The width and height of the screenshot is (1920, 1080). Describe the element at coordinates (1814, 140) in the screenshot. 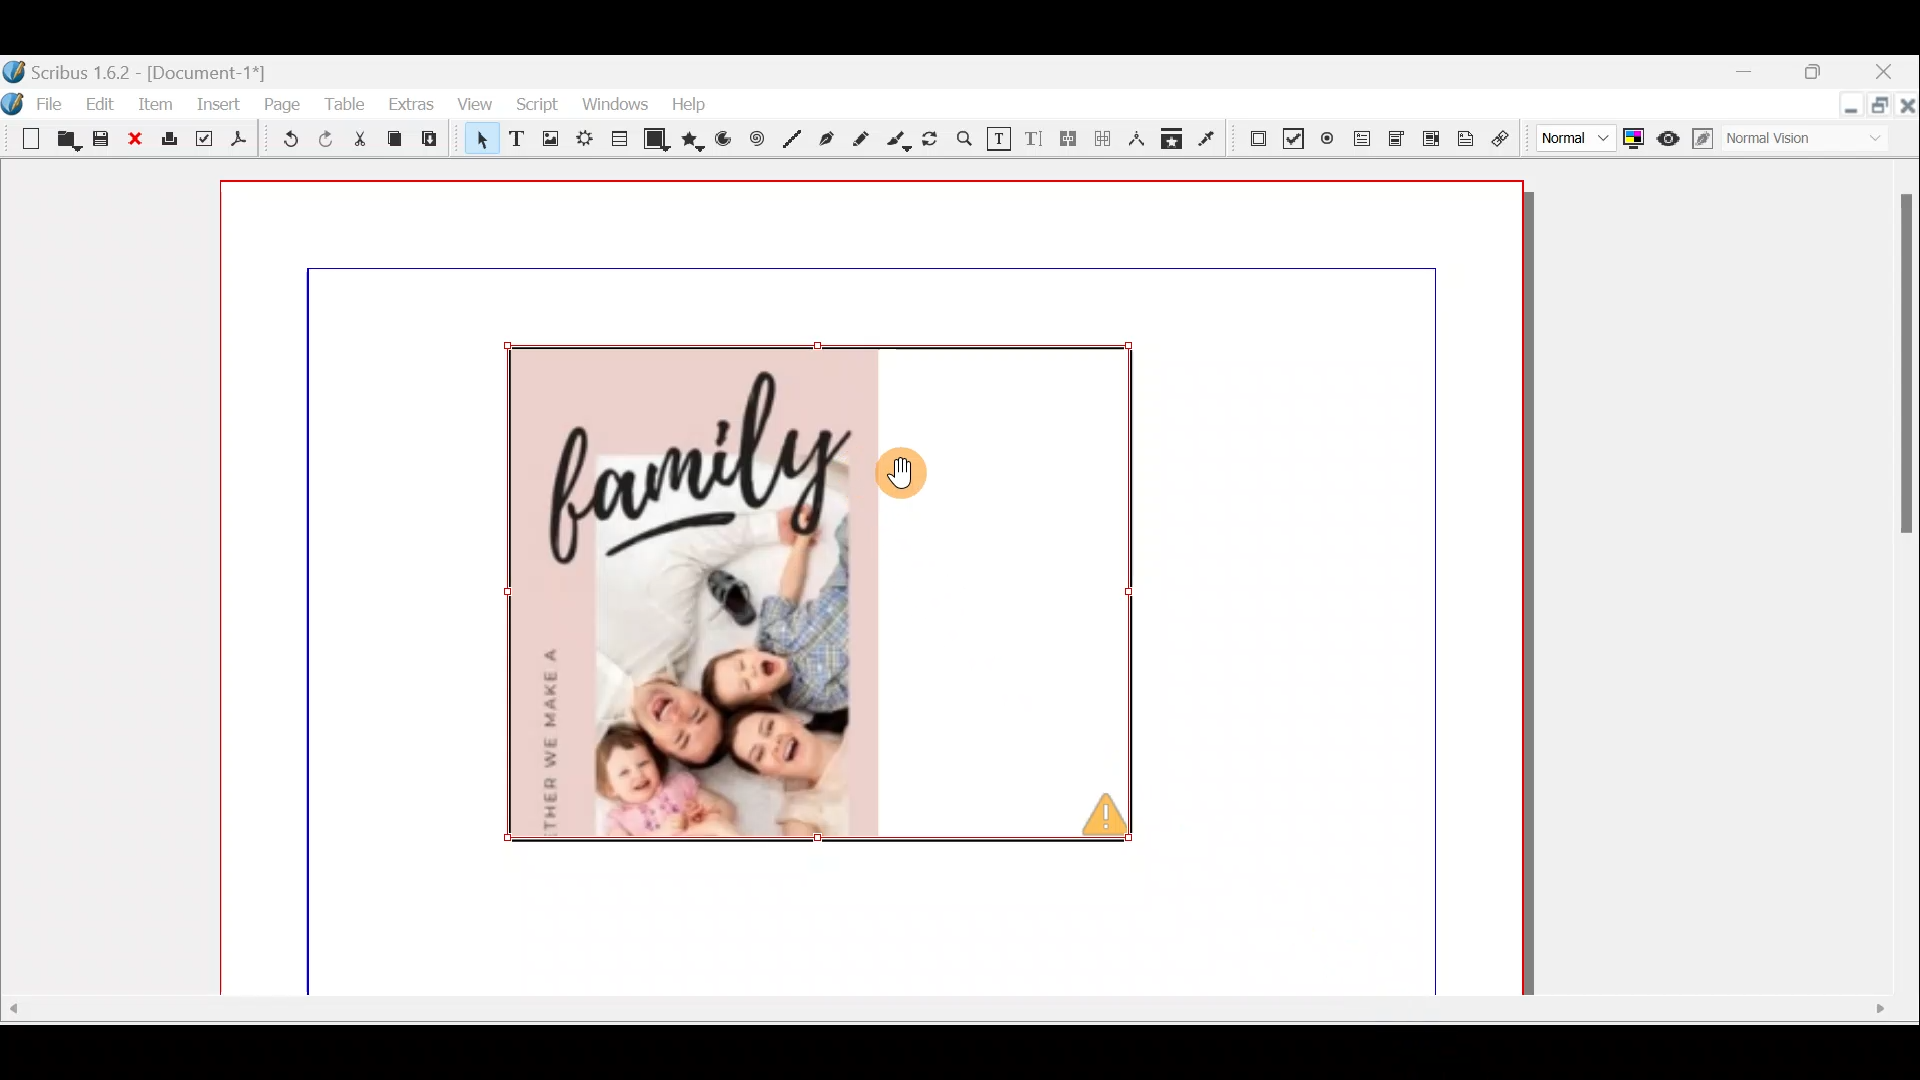

I see `Visual appearance of display` at that location.